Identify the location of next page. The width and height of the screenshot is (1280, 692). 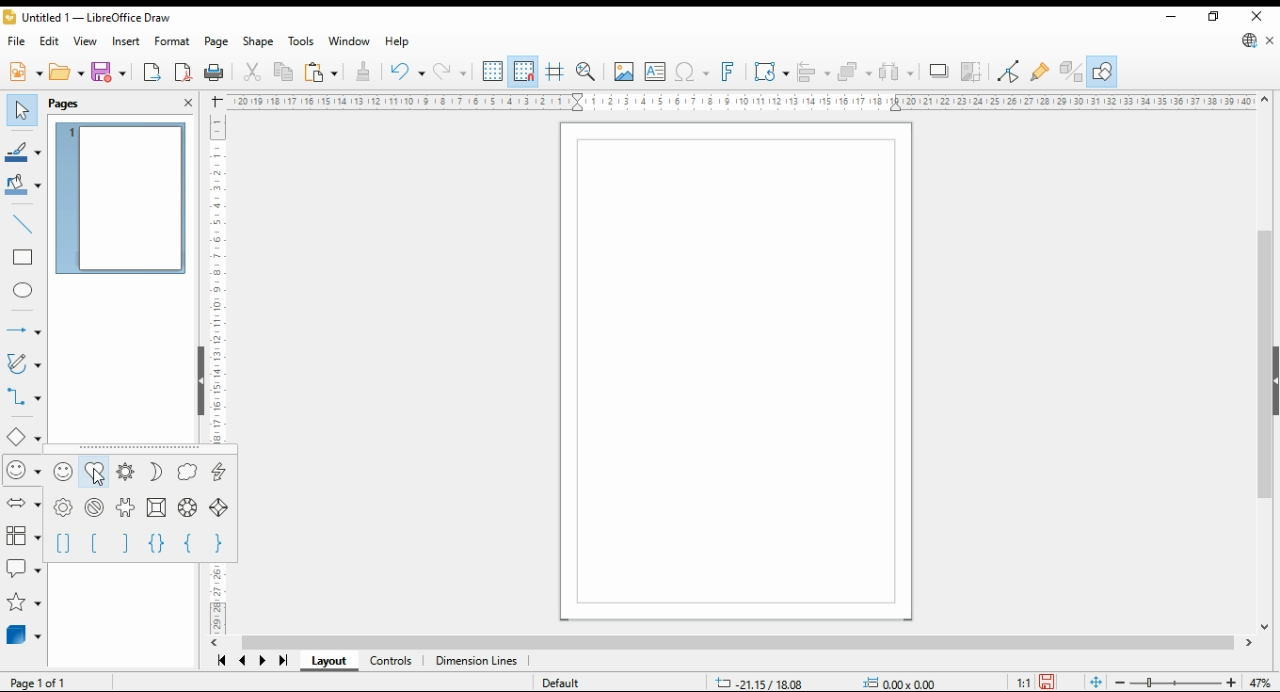
(264, 663).